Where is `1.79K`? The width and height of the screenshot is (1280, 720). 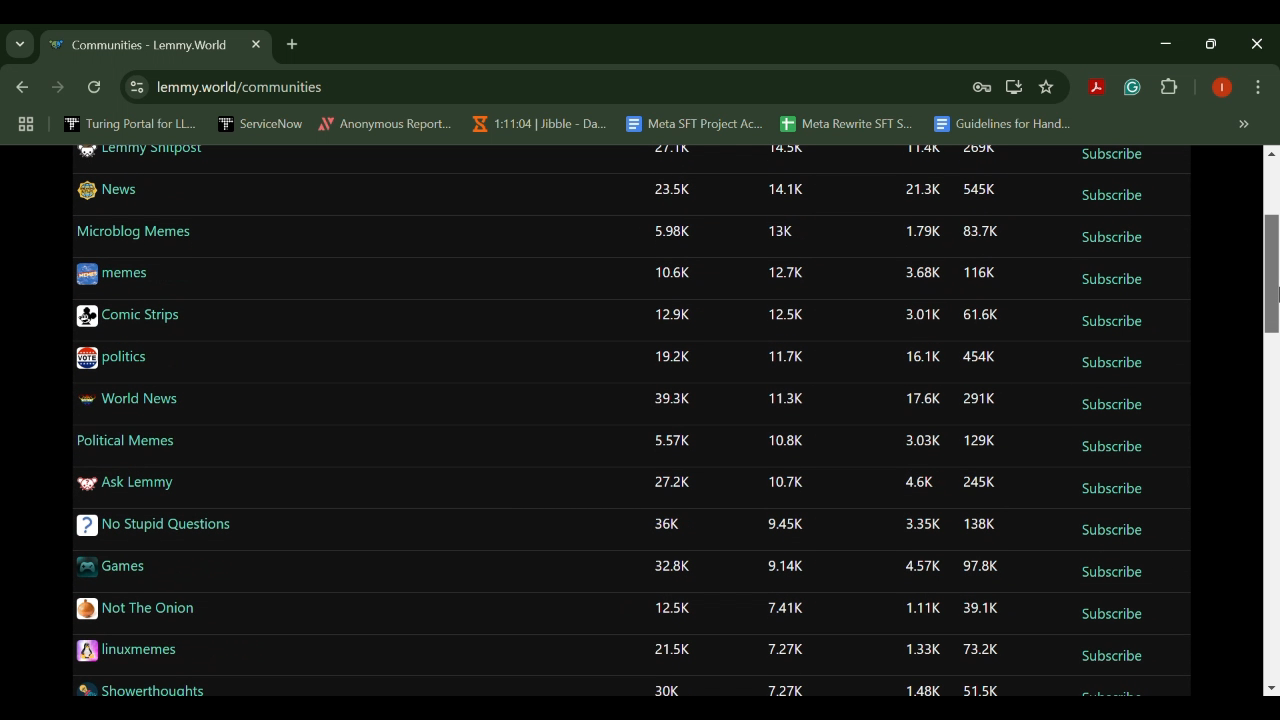 1.79K is located at coordinates (922, 230).